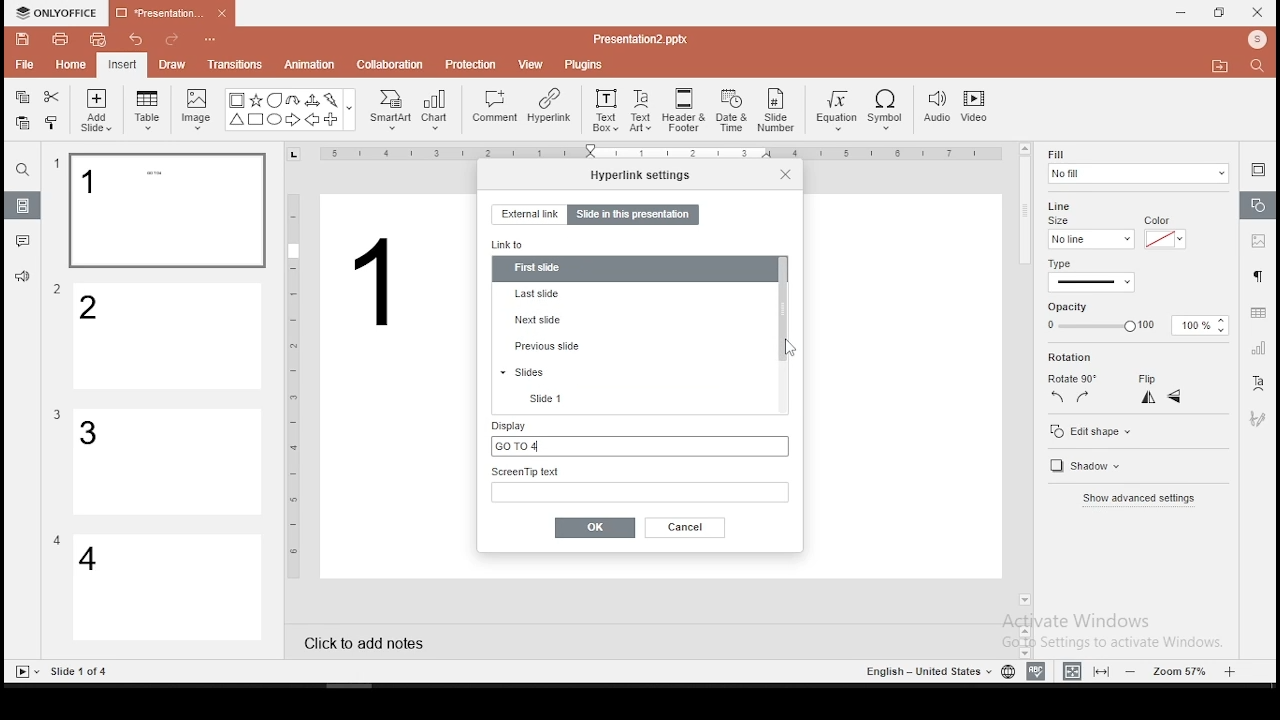  What do you see at coordinates (58, 290) in the screenshot?
I see `` at bounding box center [58, 290].